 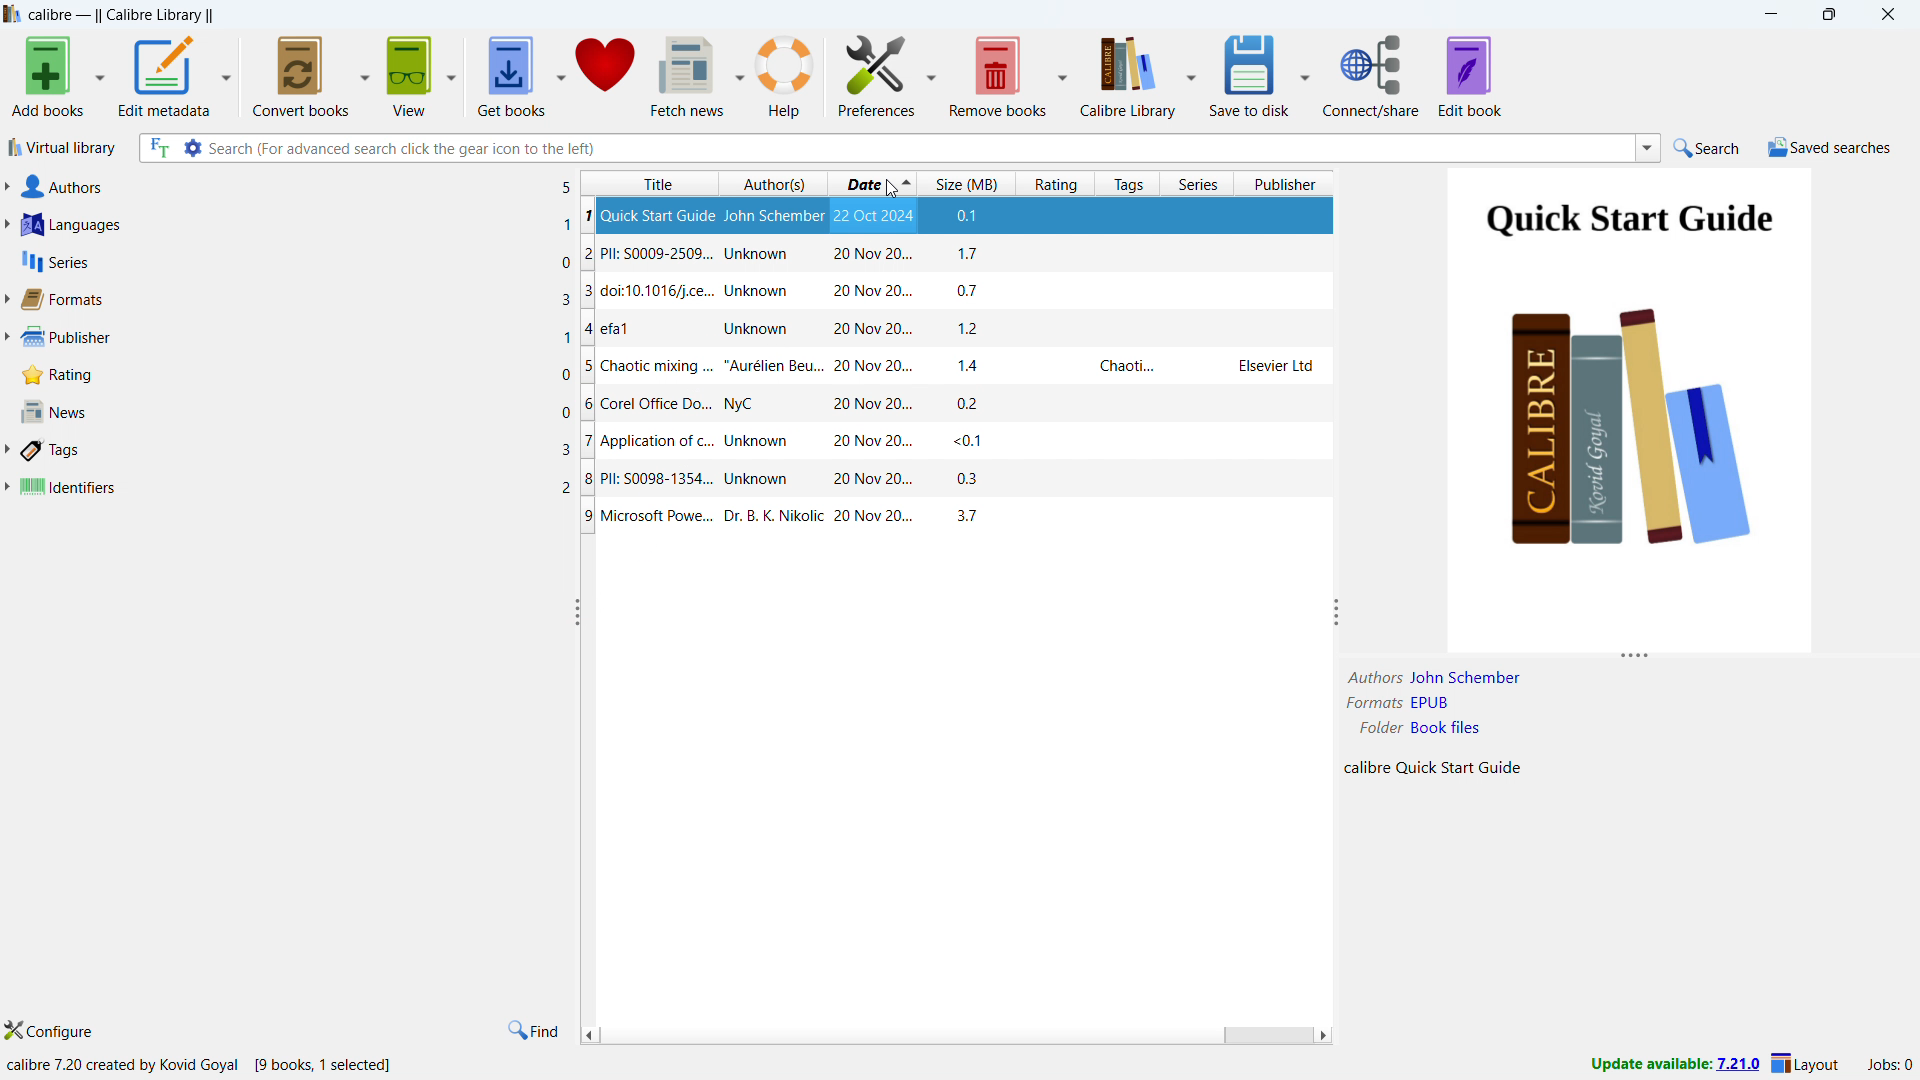 I want to click on scroll right, so click(x=1321, y=1036).